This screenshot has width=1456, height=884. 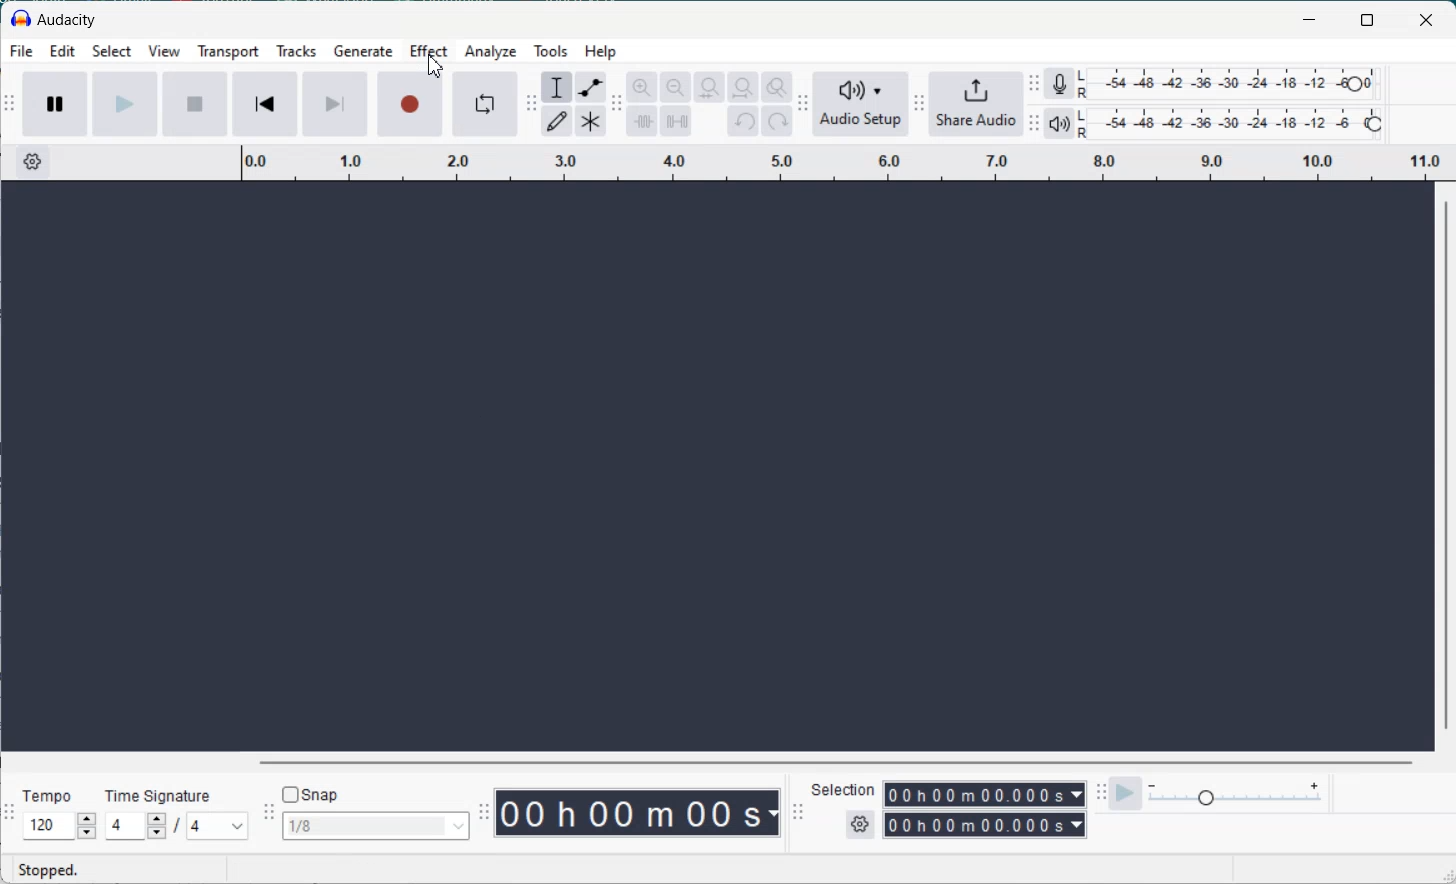 What do you see at coordinates (1100, 793) in the screenshot?
I see `Audacity pay at speed toolbar` at bounding box center [1100, 793].